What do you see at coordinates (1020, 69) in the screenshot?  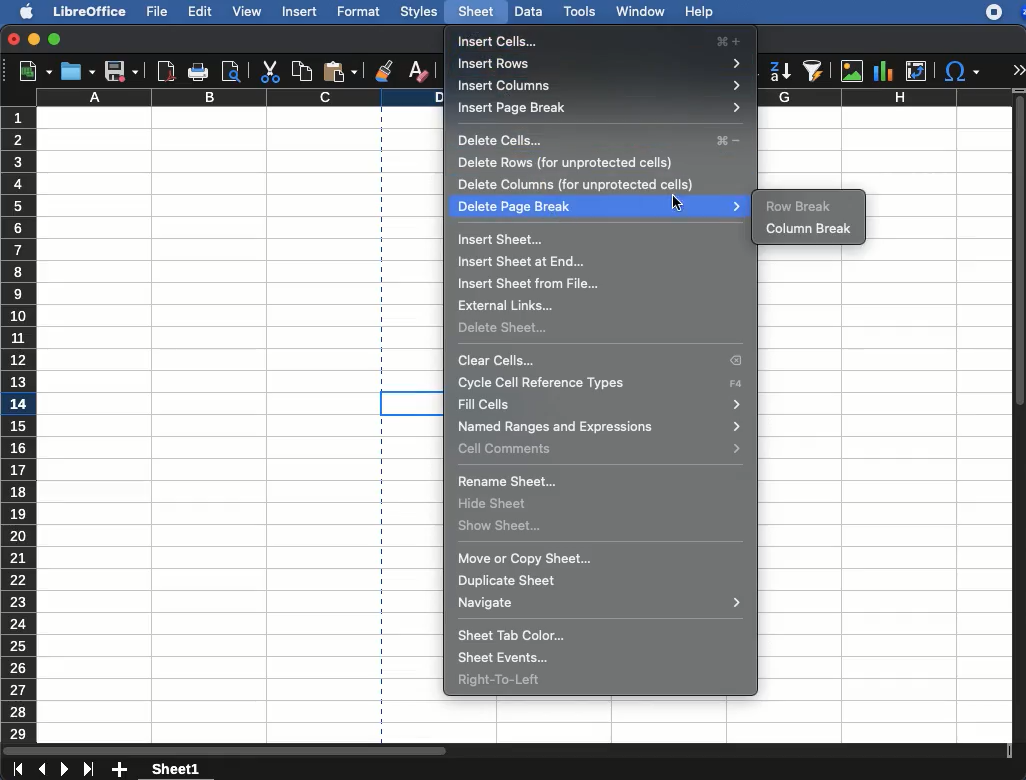 I see `expand` at bounding box center [1020, 69].